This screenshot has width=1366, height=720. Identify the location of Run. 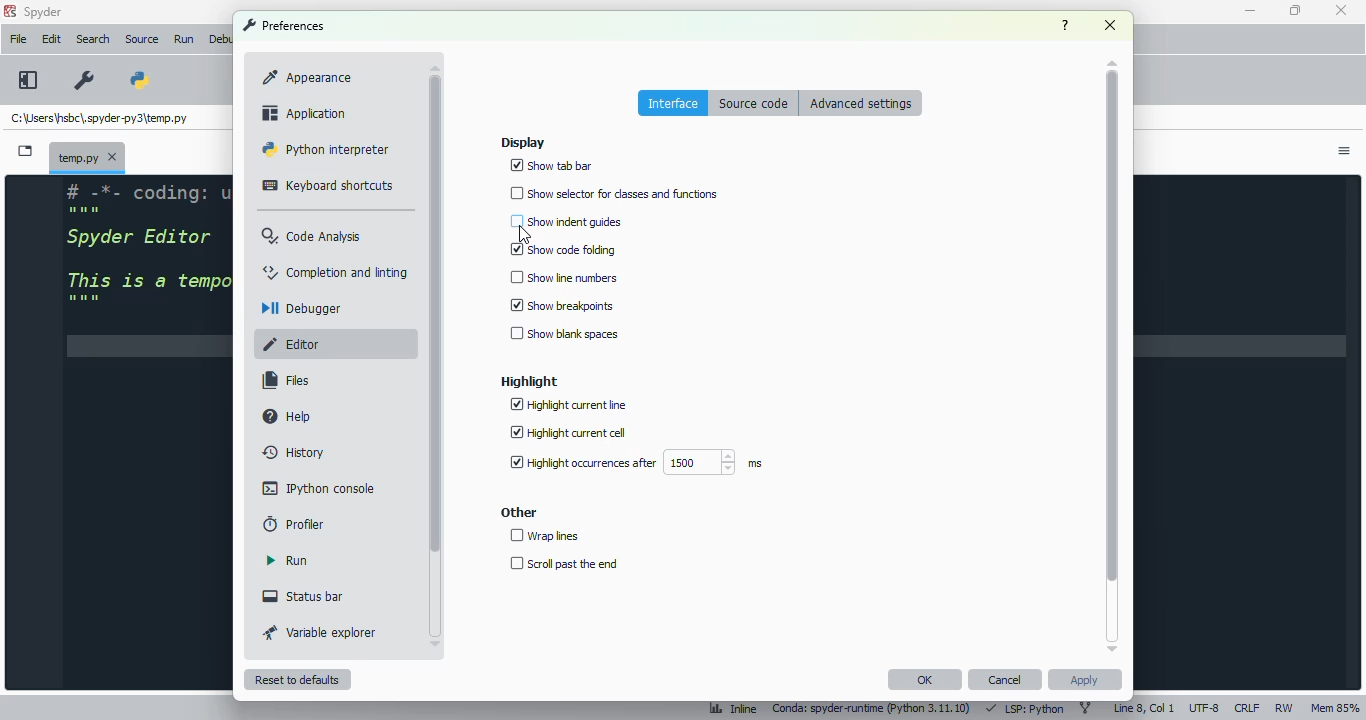
(181, 39).